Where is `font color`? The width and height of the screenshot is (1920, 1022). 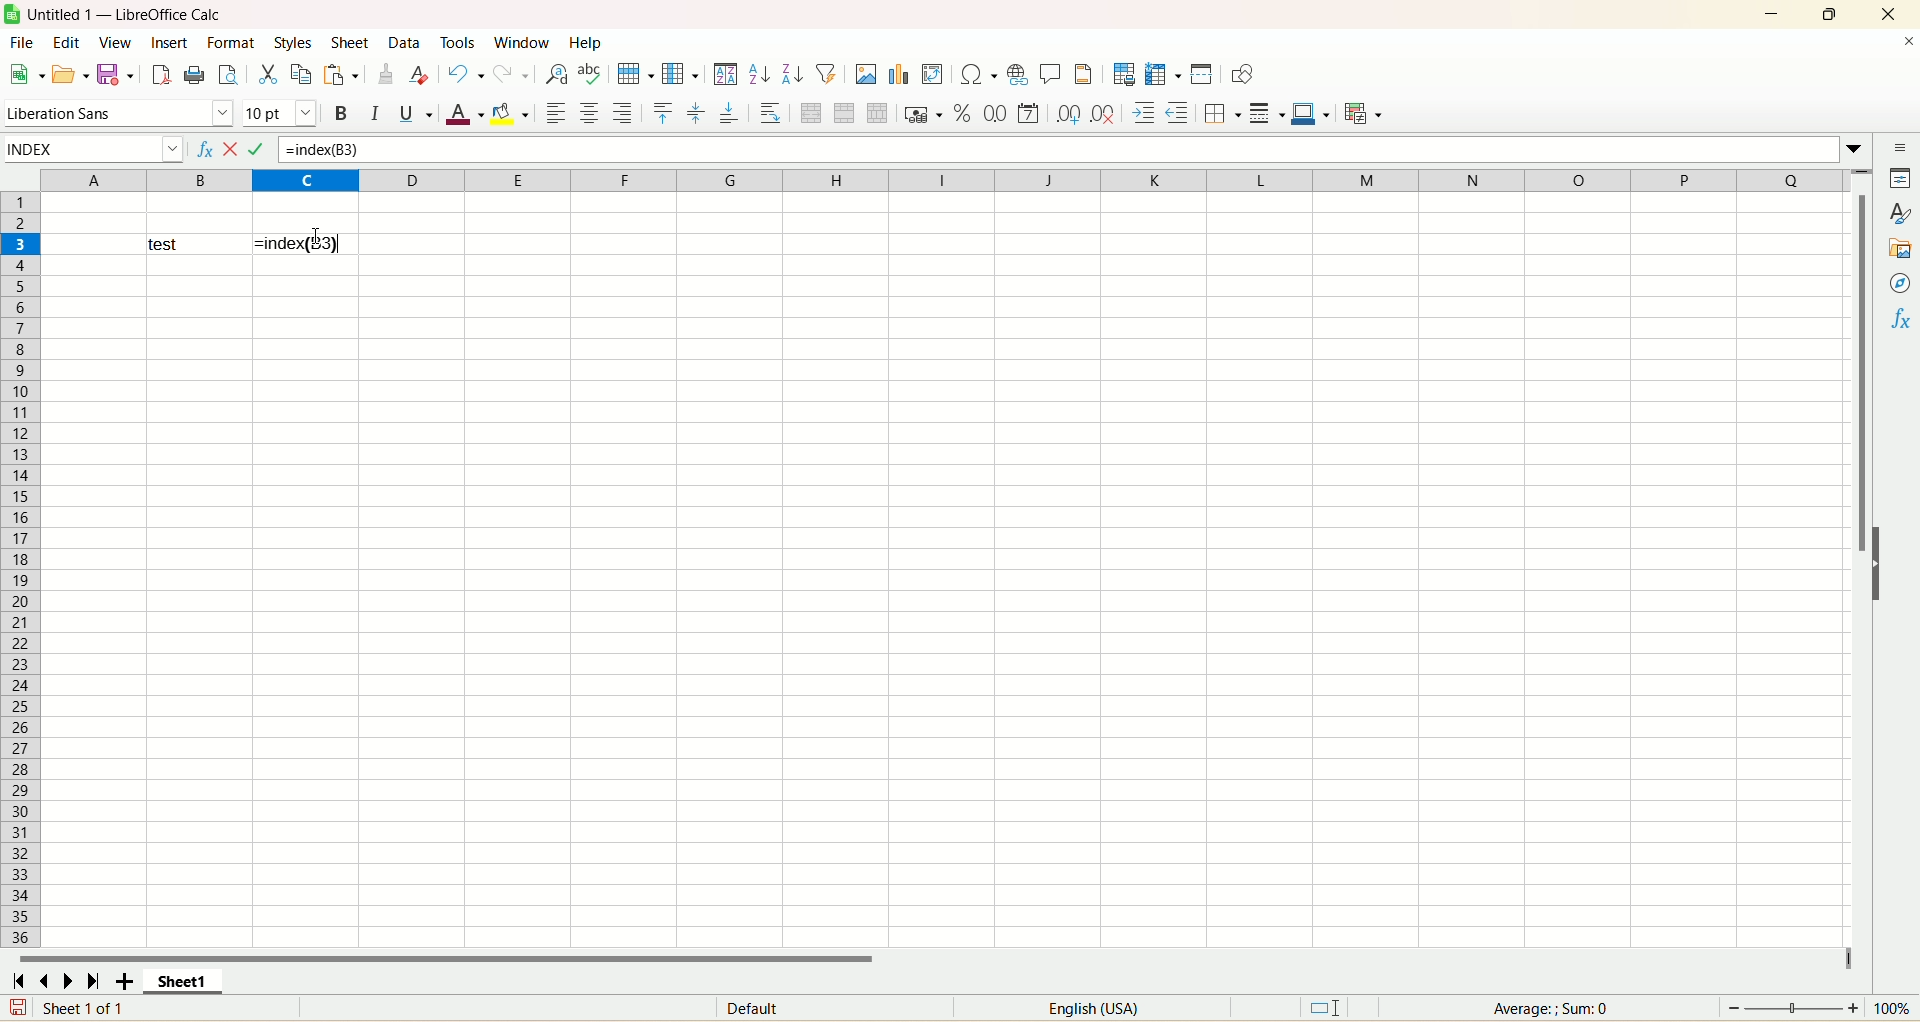 font color is located at coordinates (464, 113).